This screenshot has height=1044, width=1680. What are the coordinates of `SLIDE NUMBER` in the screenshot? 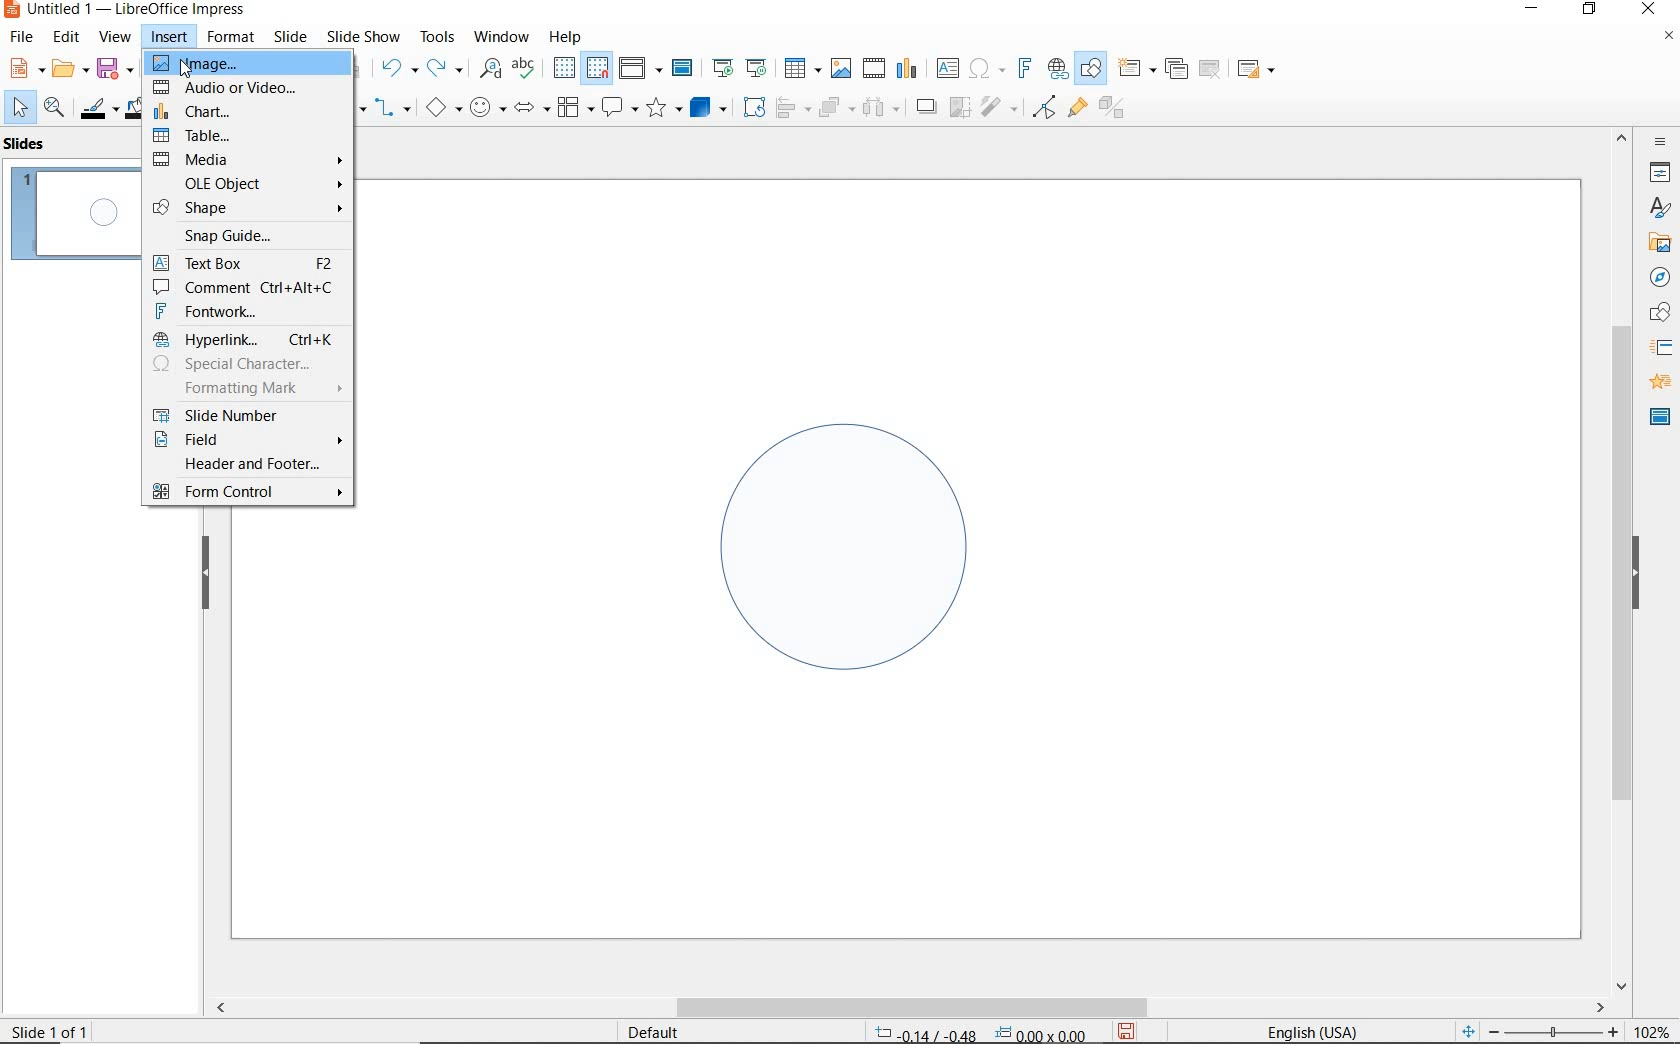 It's located at (247, 412).